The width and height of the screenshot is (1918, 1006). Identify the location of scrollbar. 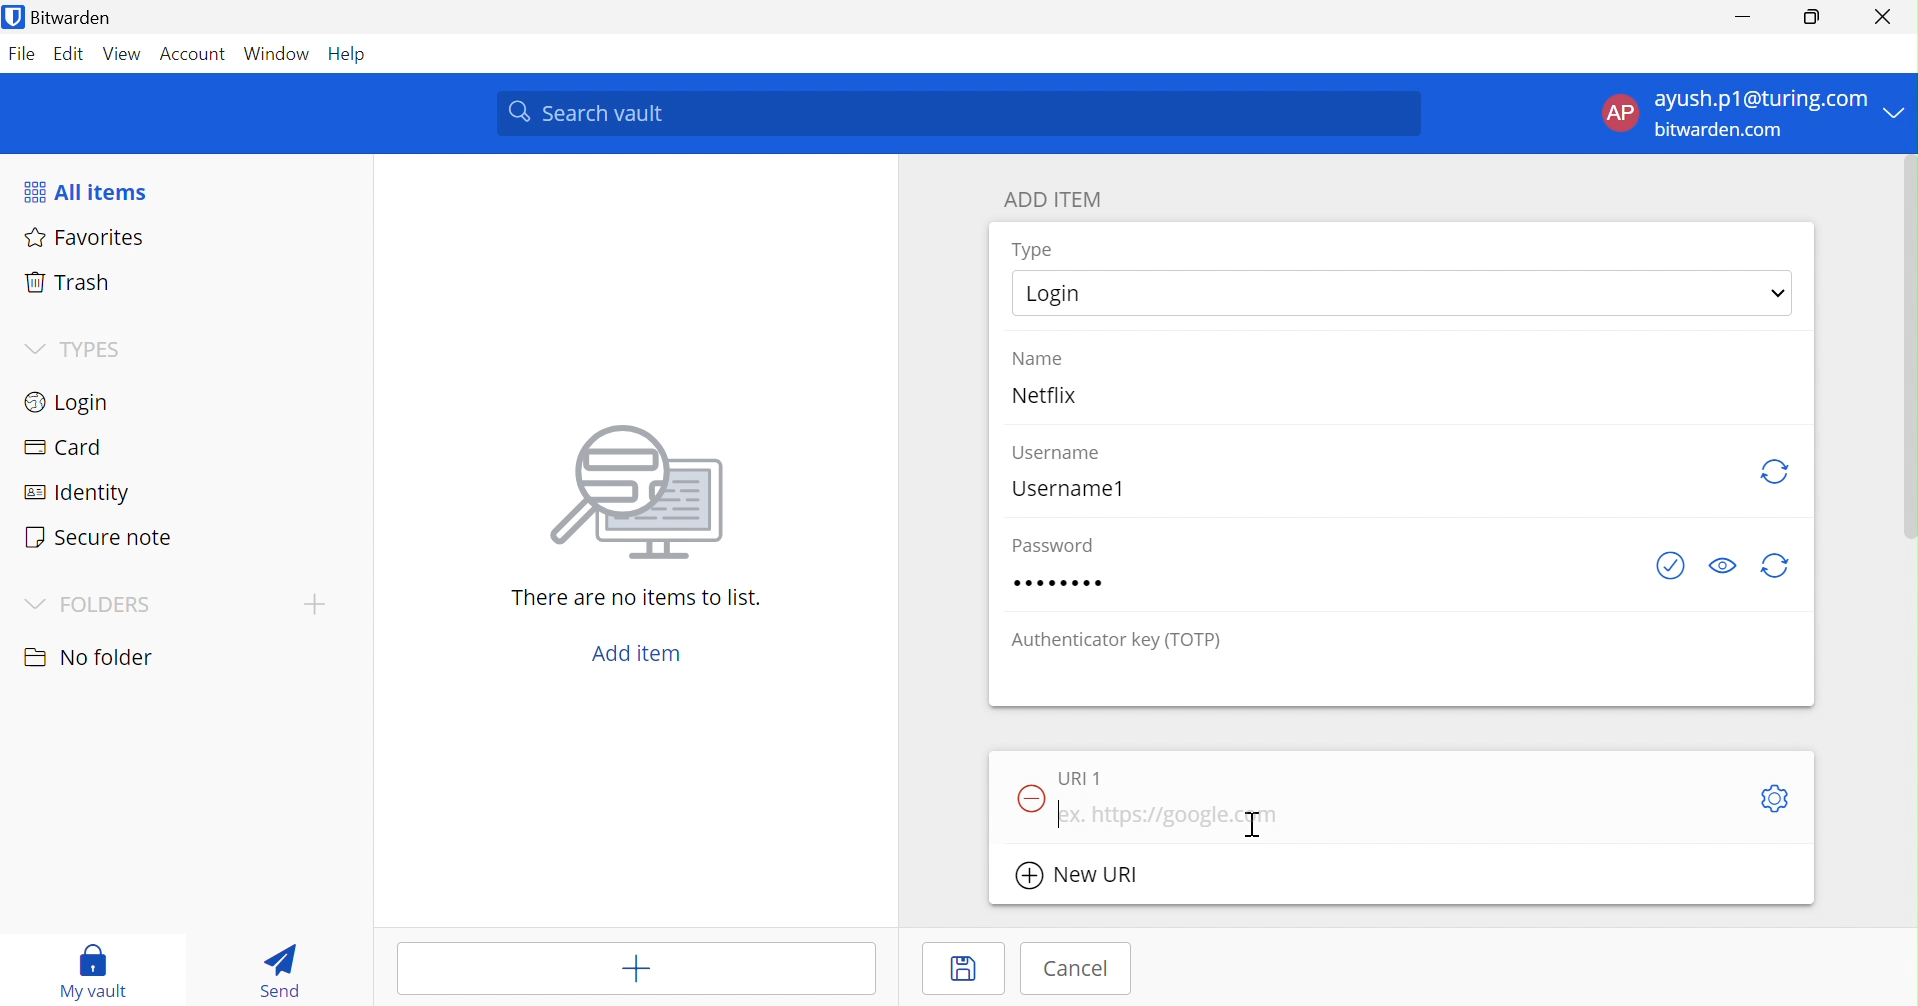
(1910, 346).